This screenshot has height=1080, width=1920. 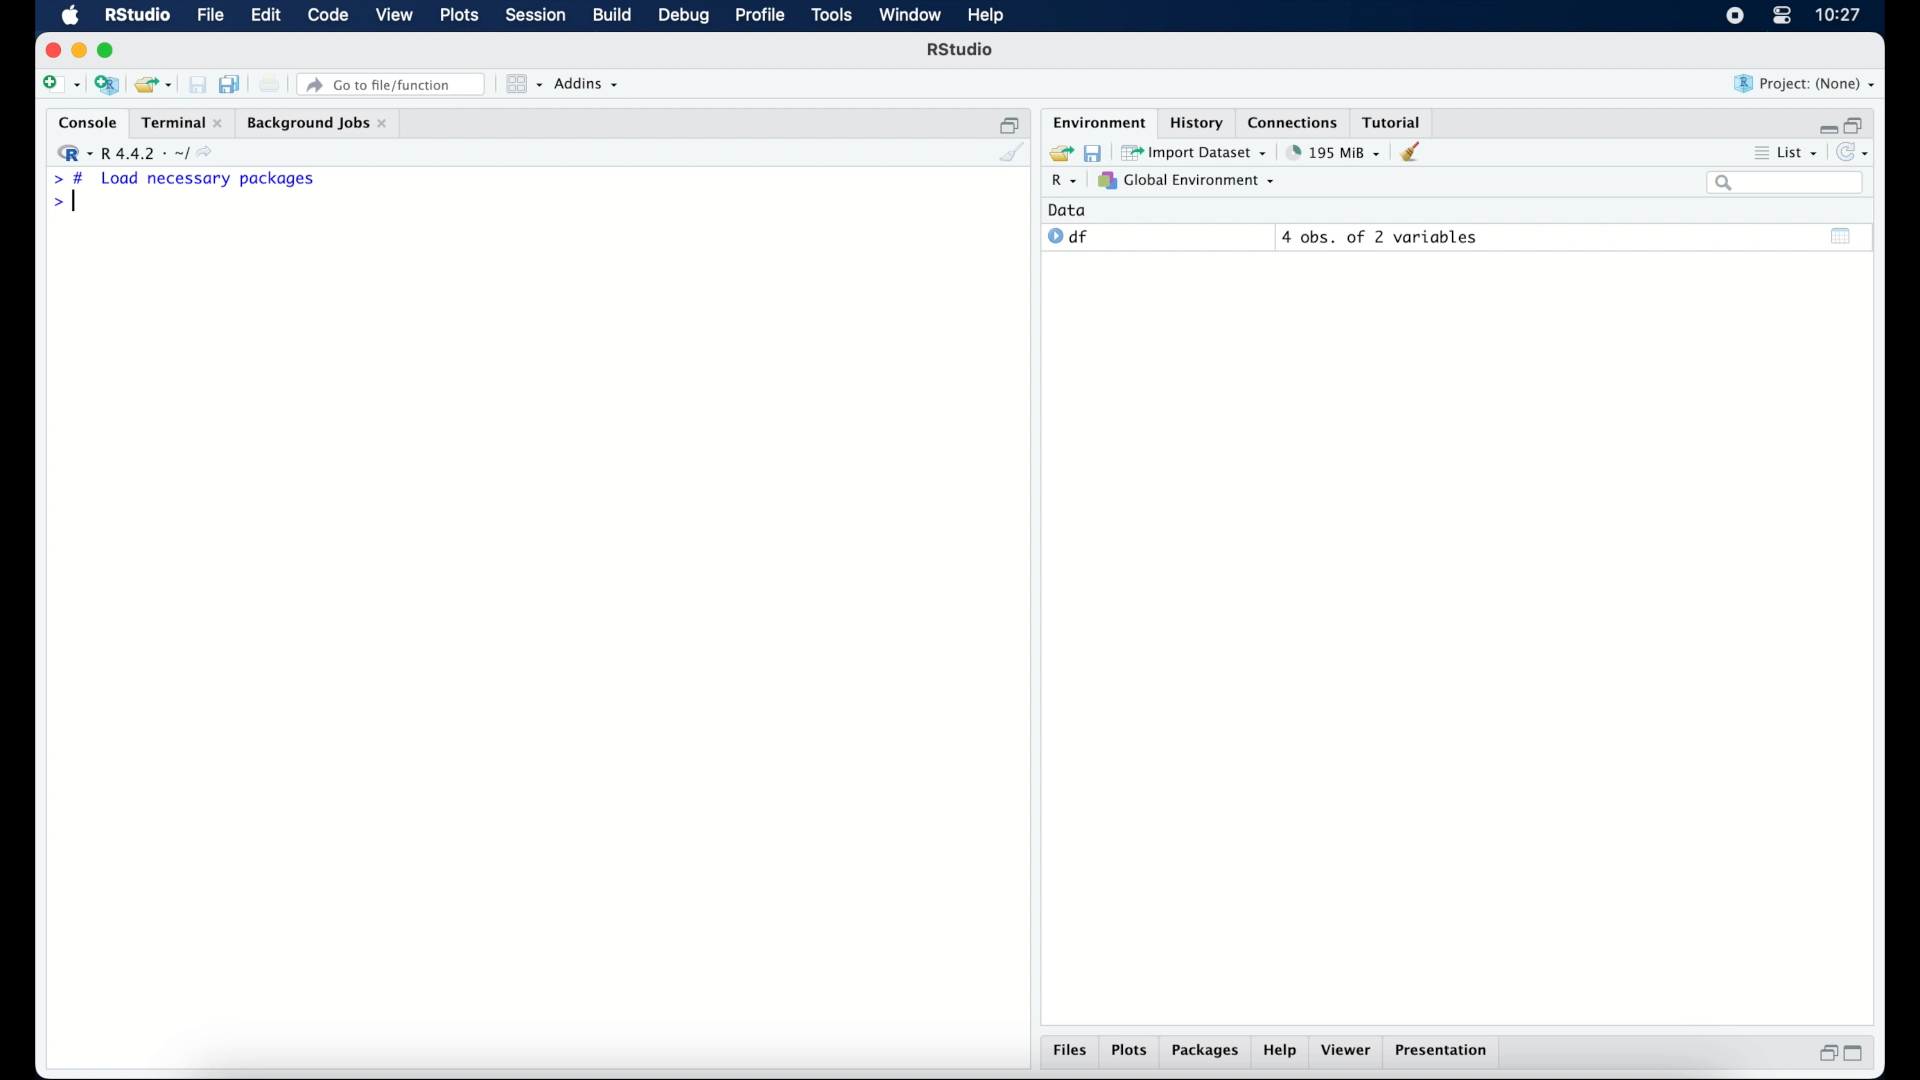 I want to click on print, so click(x=270, y=84).